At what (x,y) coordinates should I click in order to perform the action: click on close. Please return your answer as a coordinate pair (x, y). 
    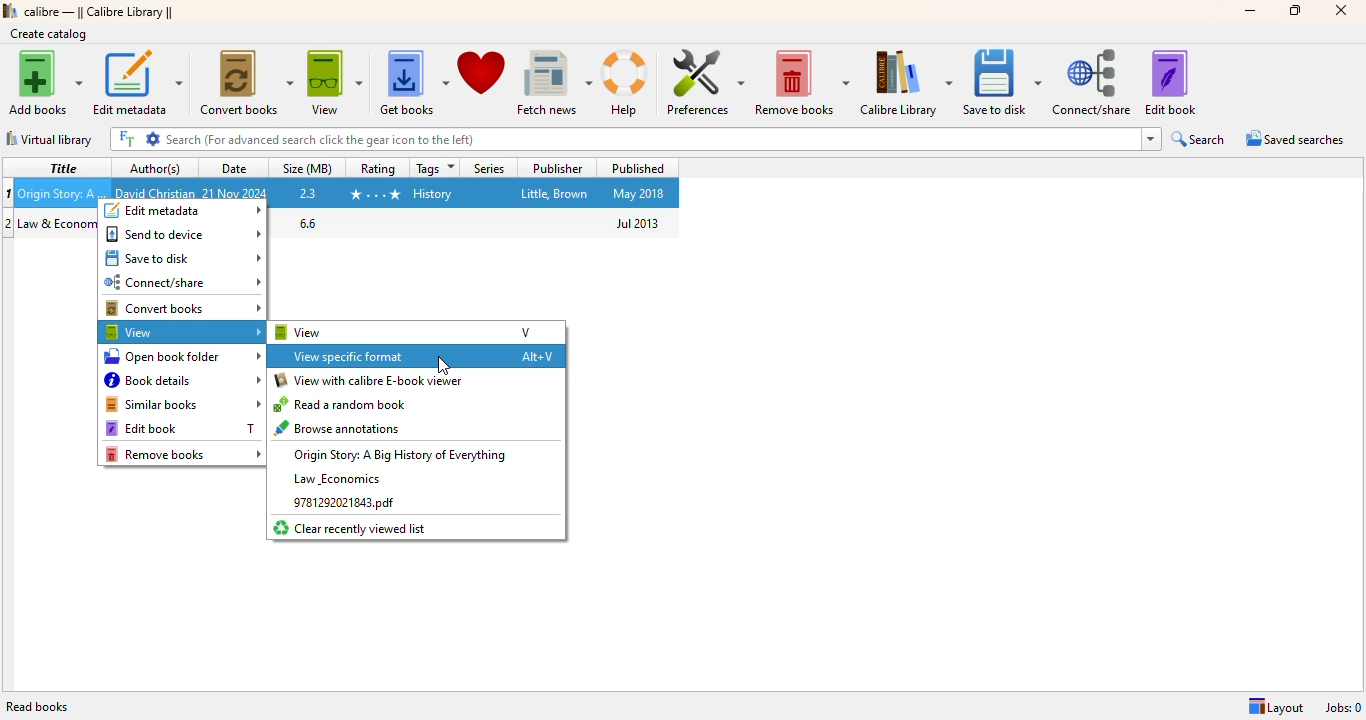
    Looking at the image, I should click on (1342, 10).